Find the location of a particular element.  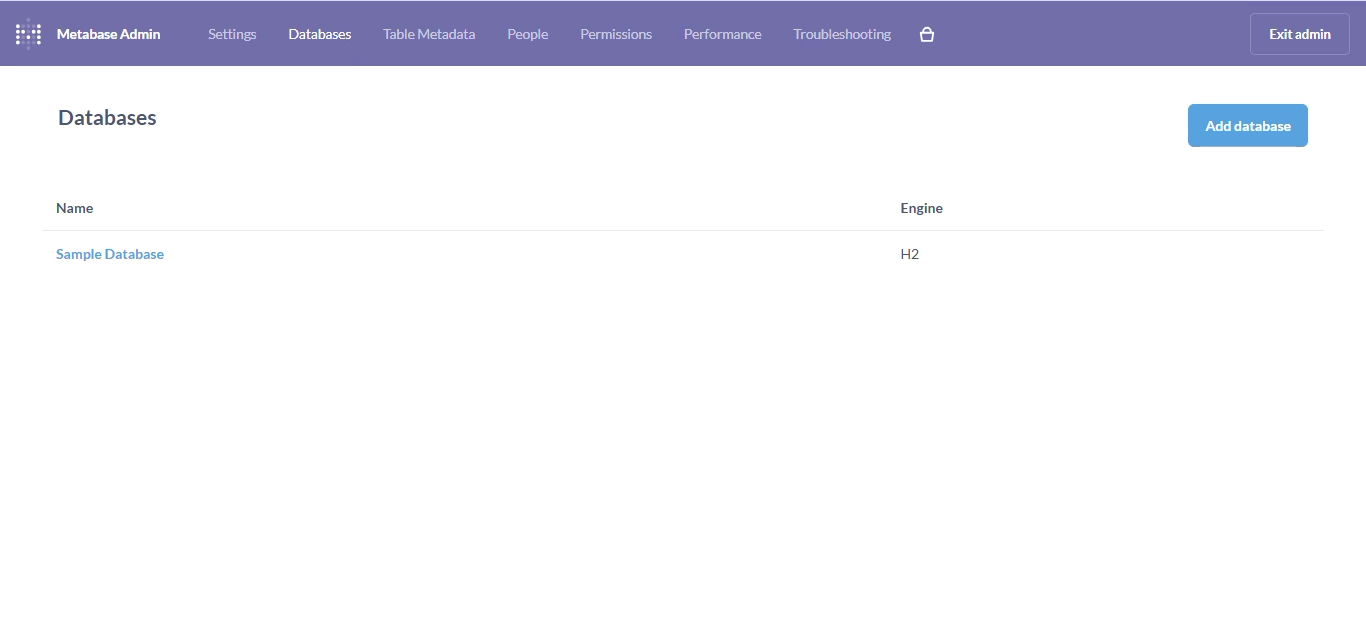

engine is located at coordinates (922, 209).